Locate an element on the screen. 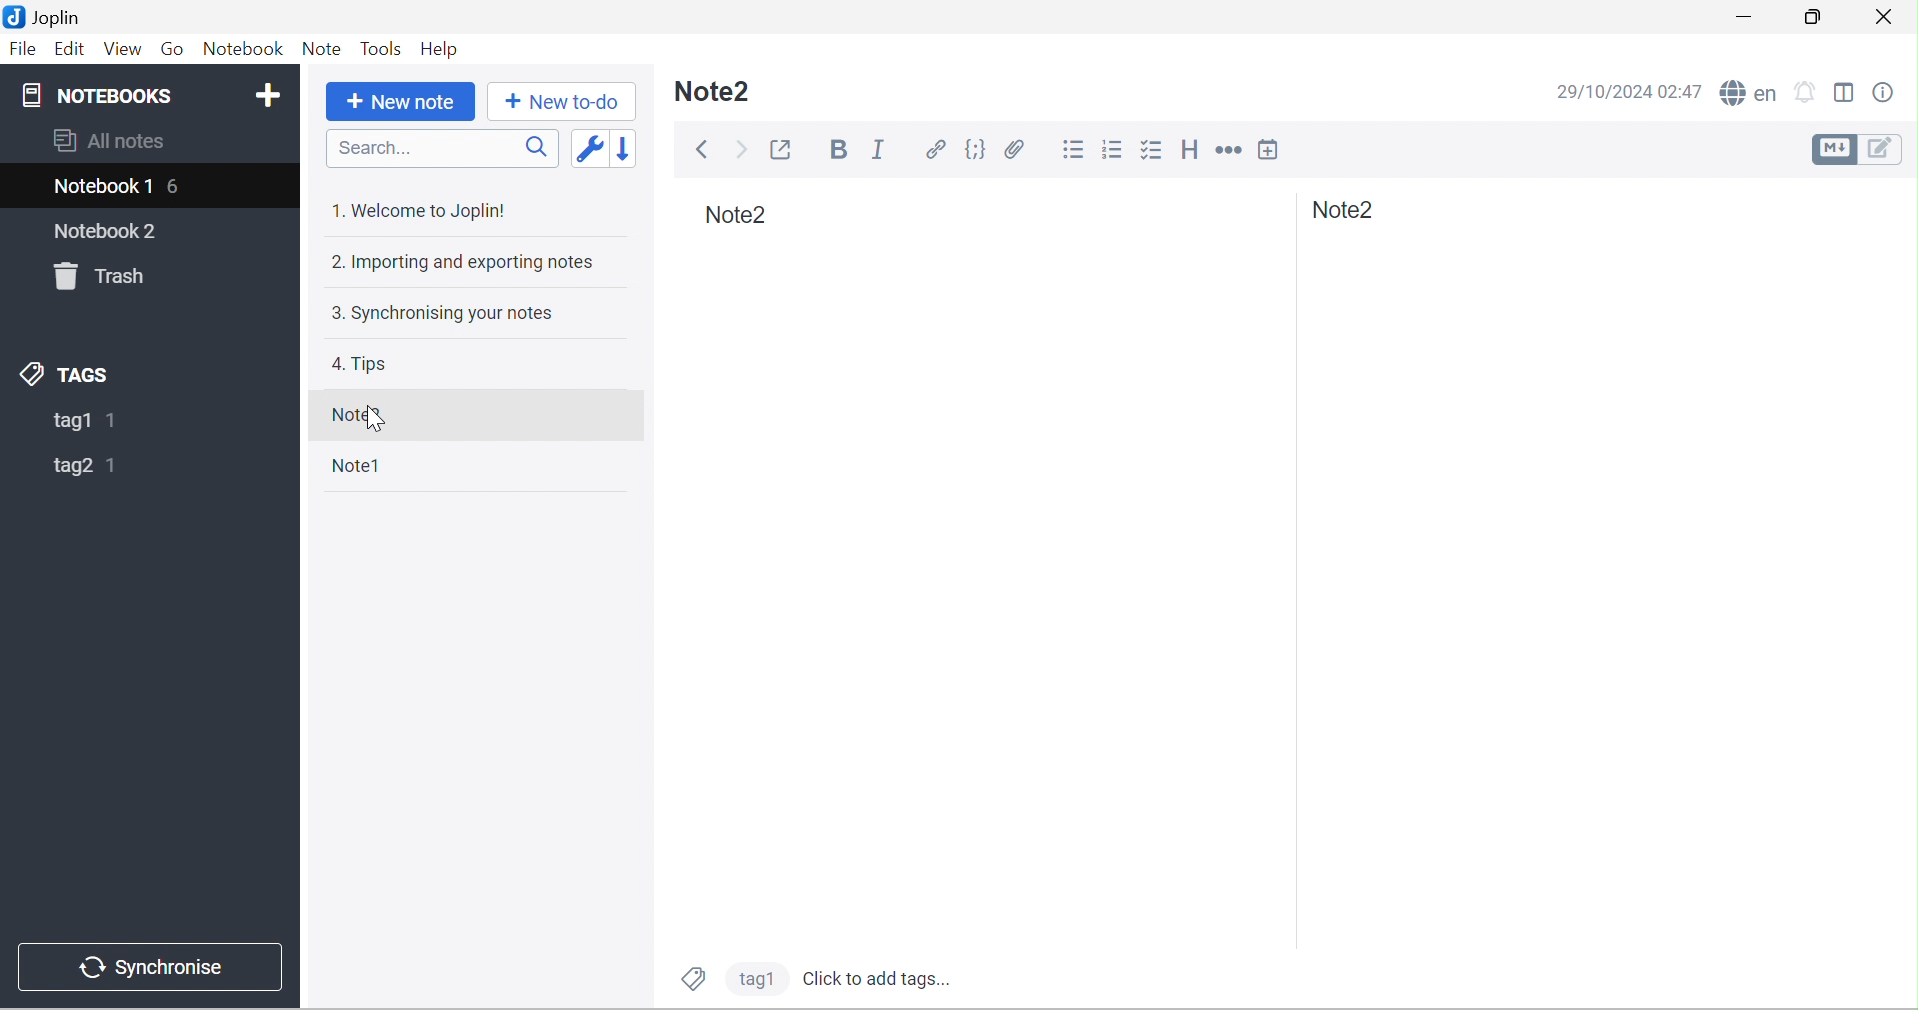  1 is located at coordinates (112, 469).